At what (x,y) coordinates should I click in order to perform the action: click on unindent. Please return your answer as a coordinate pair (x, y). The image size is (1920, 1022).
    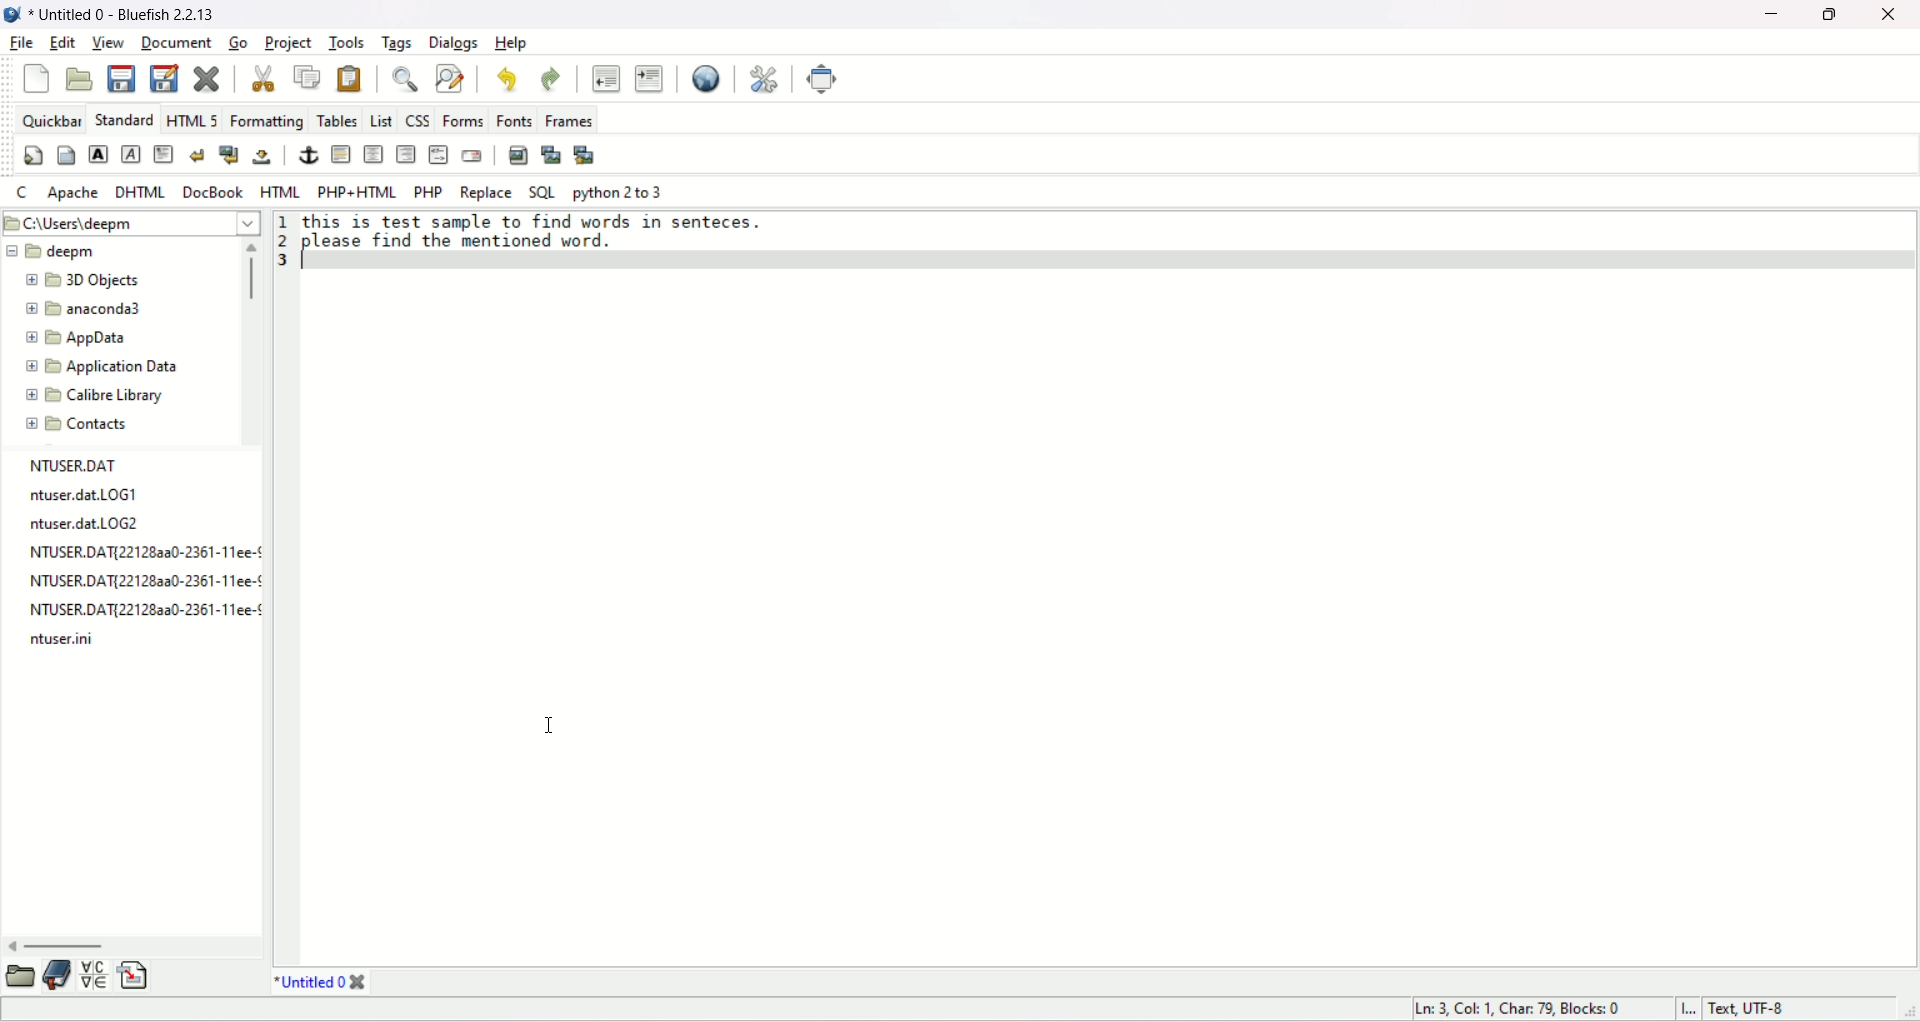
    Looking at the image, I should click on (604, 76).